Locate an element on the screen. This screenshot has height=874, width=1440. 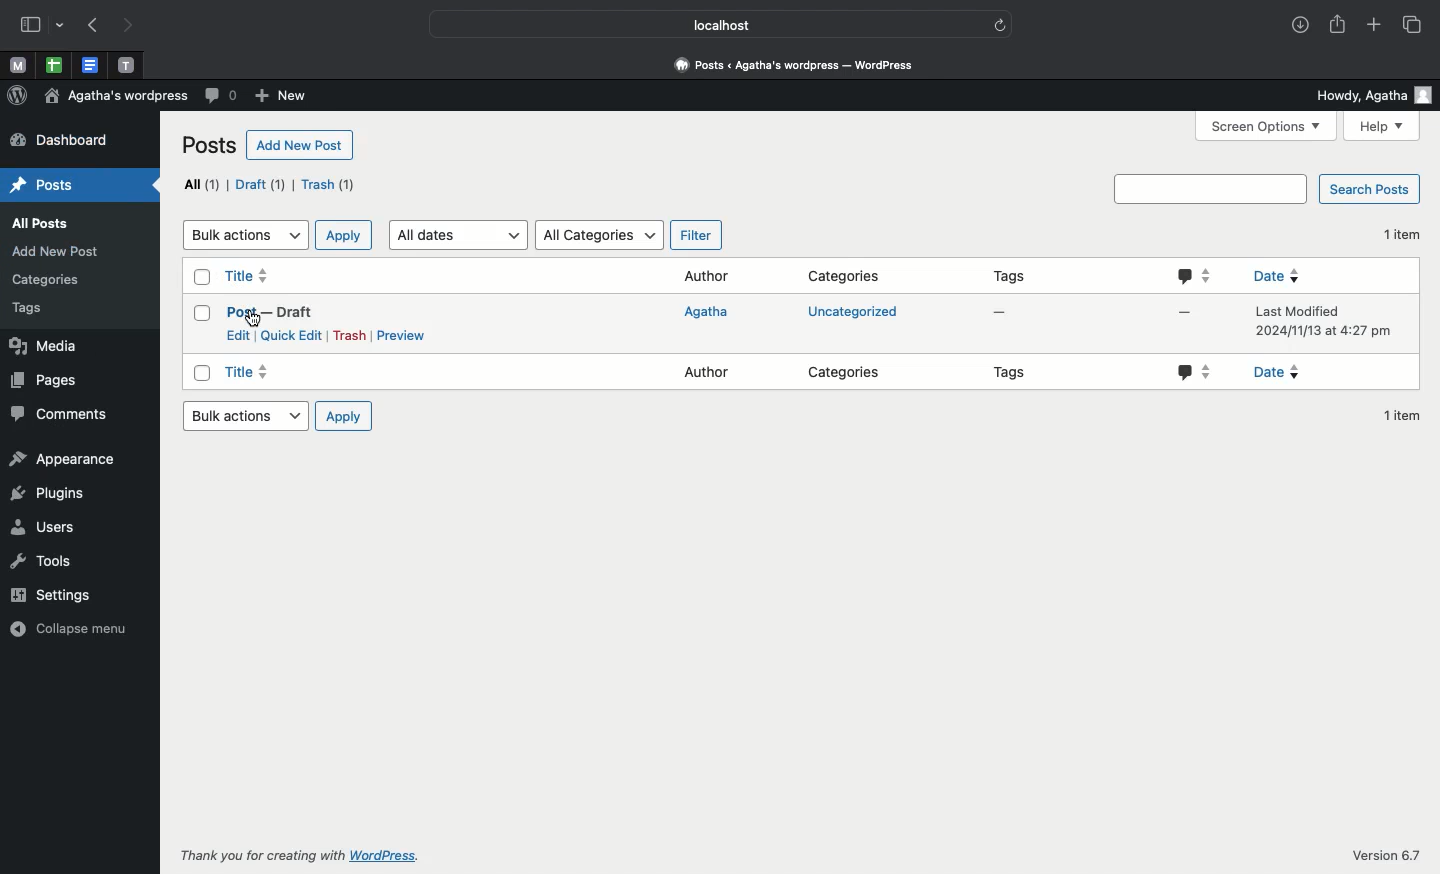
Screen options is located at coordinates (1268, 127).